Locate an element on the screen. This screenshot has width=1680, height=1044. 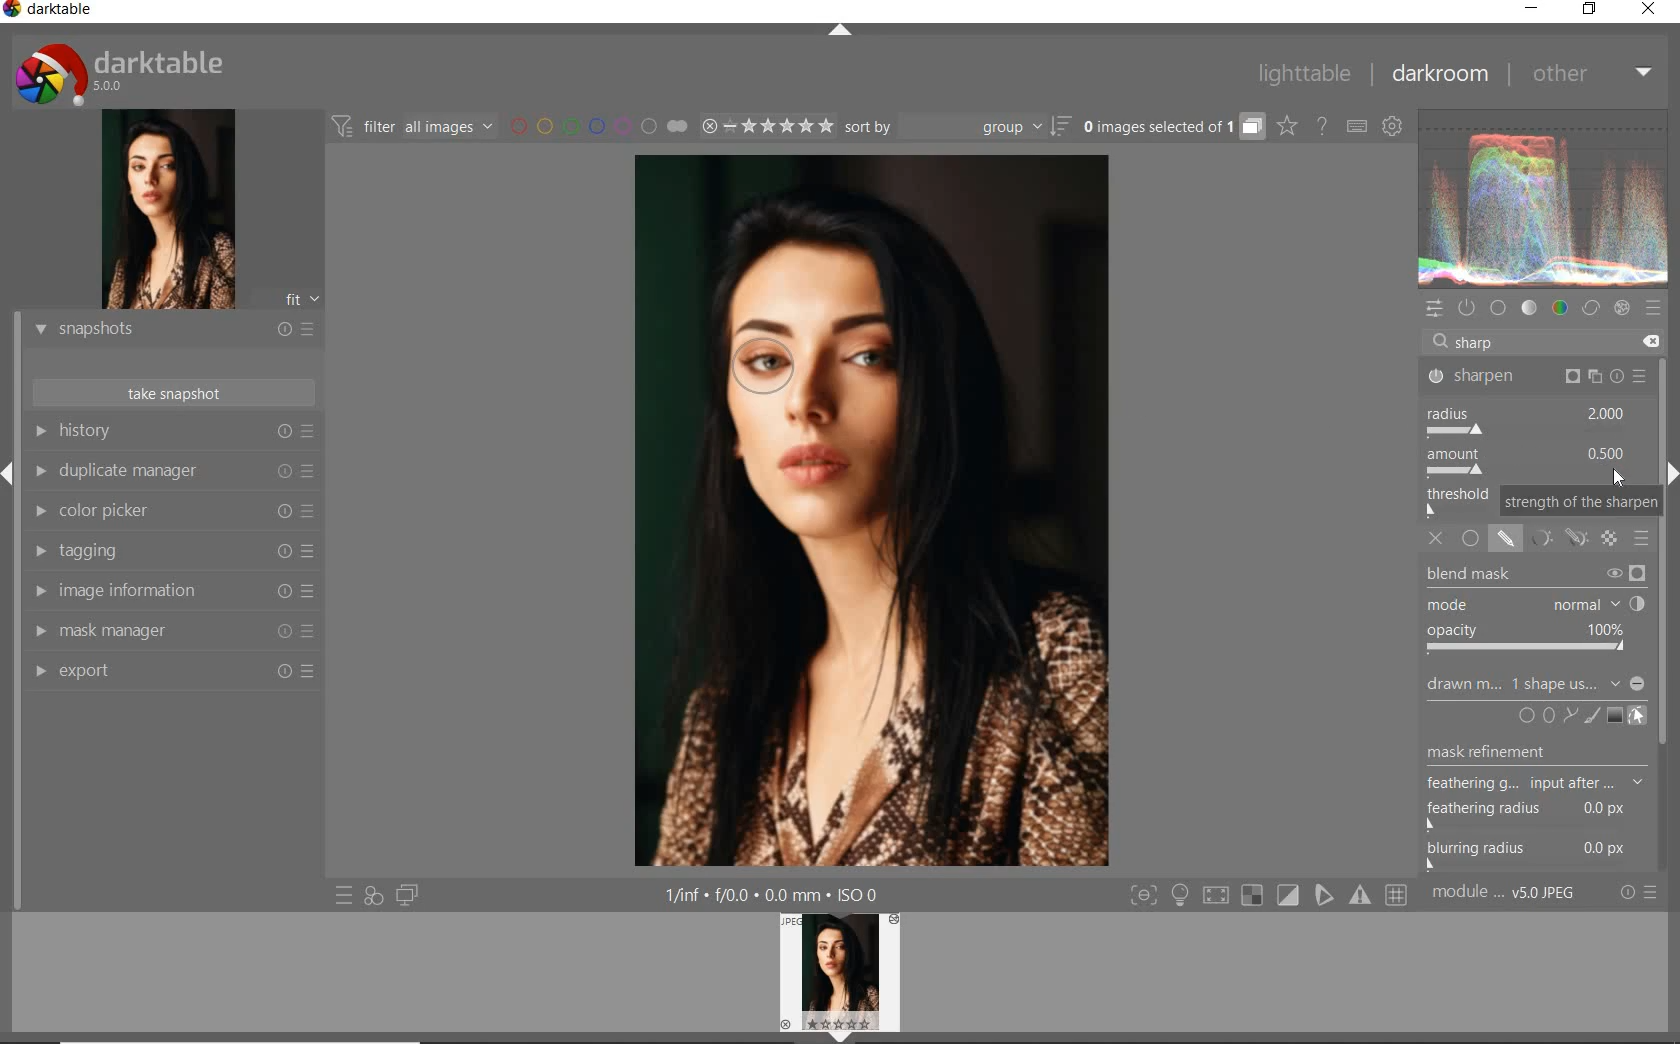
range ratings for selected images is located at coordinates (749, 128).